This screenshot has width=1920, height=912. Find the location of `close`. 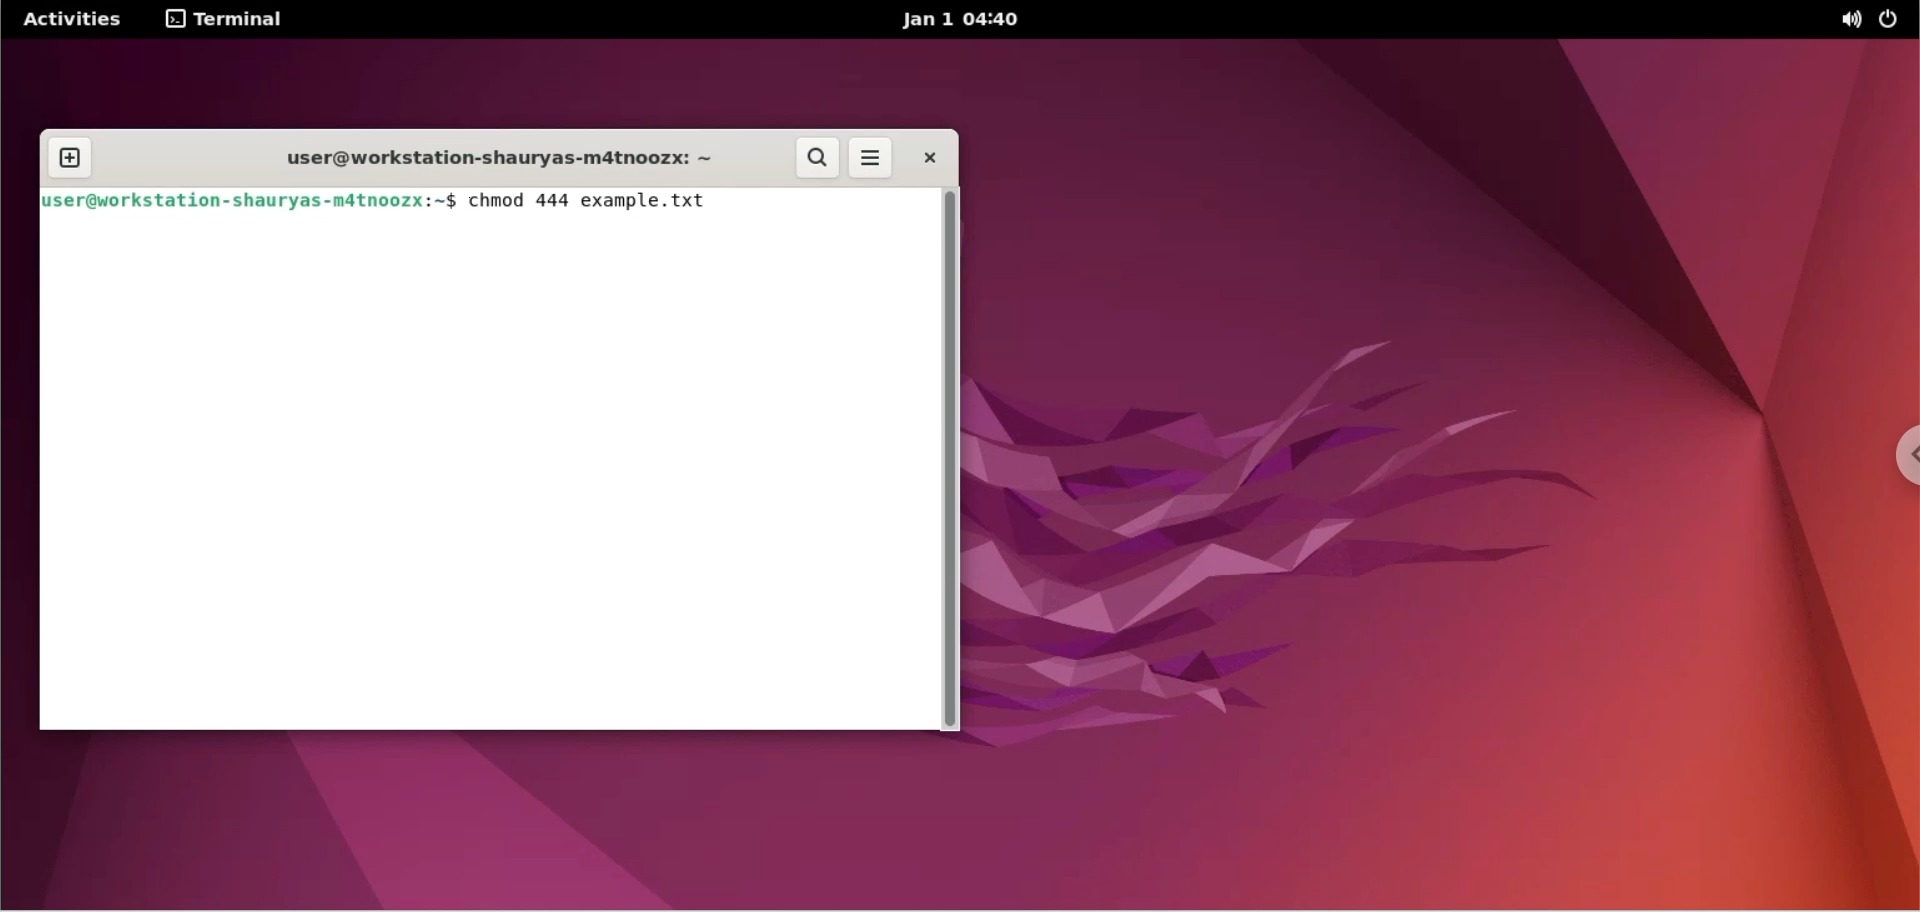

close is located at coordinates (929, 157).